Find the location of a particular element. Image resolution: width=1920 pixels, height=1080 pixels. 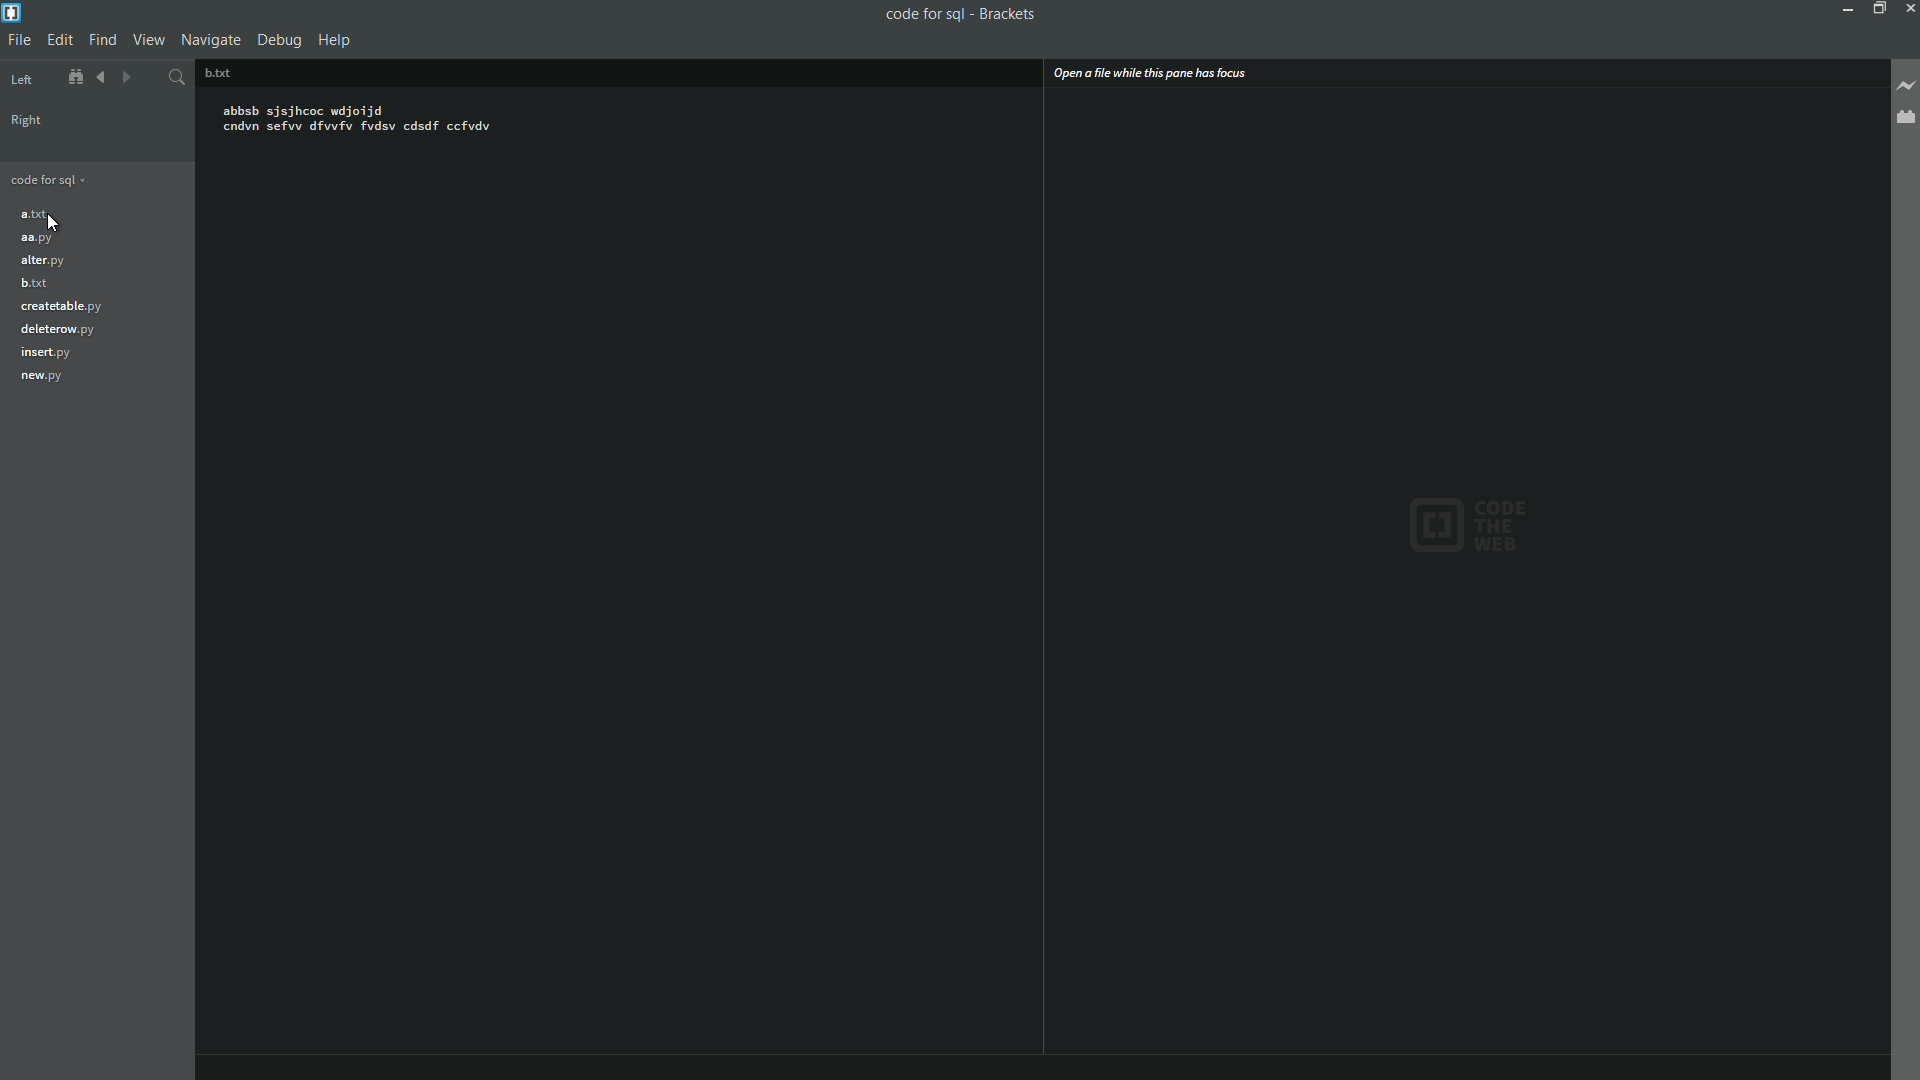

File name is located at coordinates (923, 14).